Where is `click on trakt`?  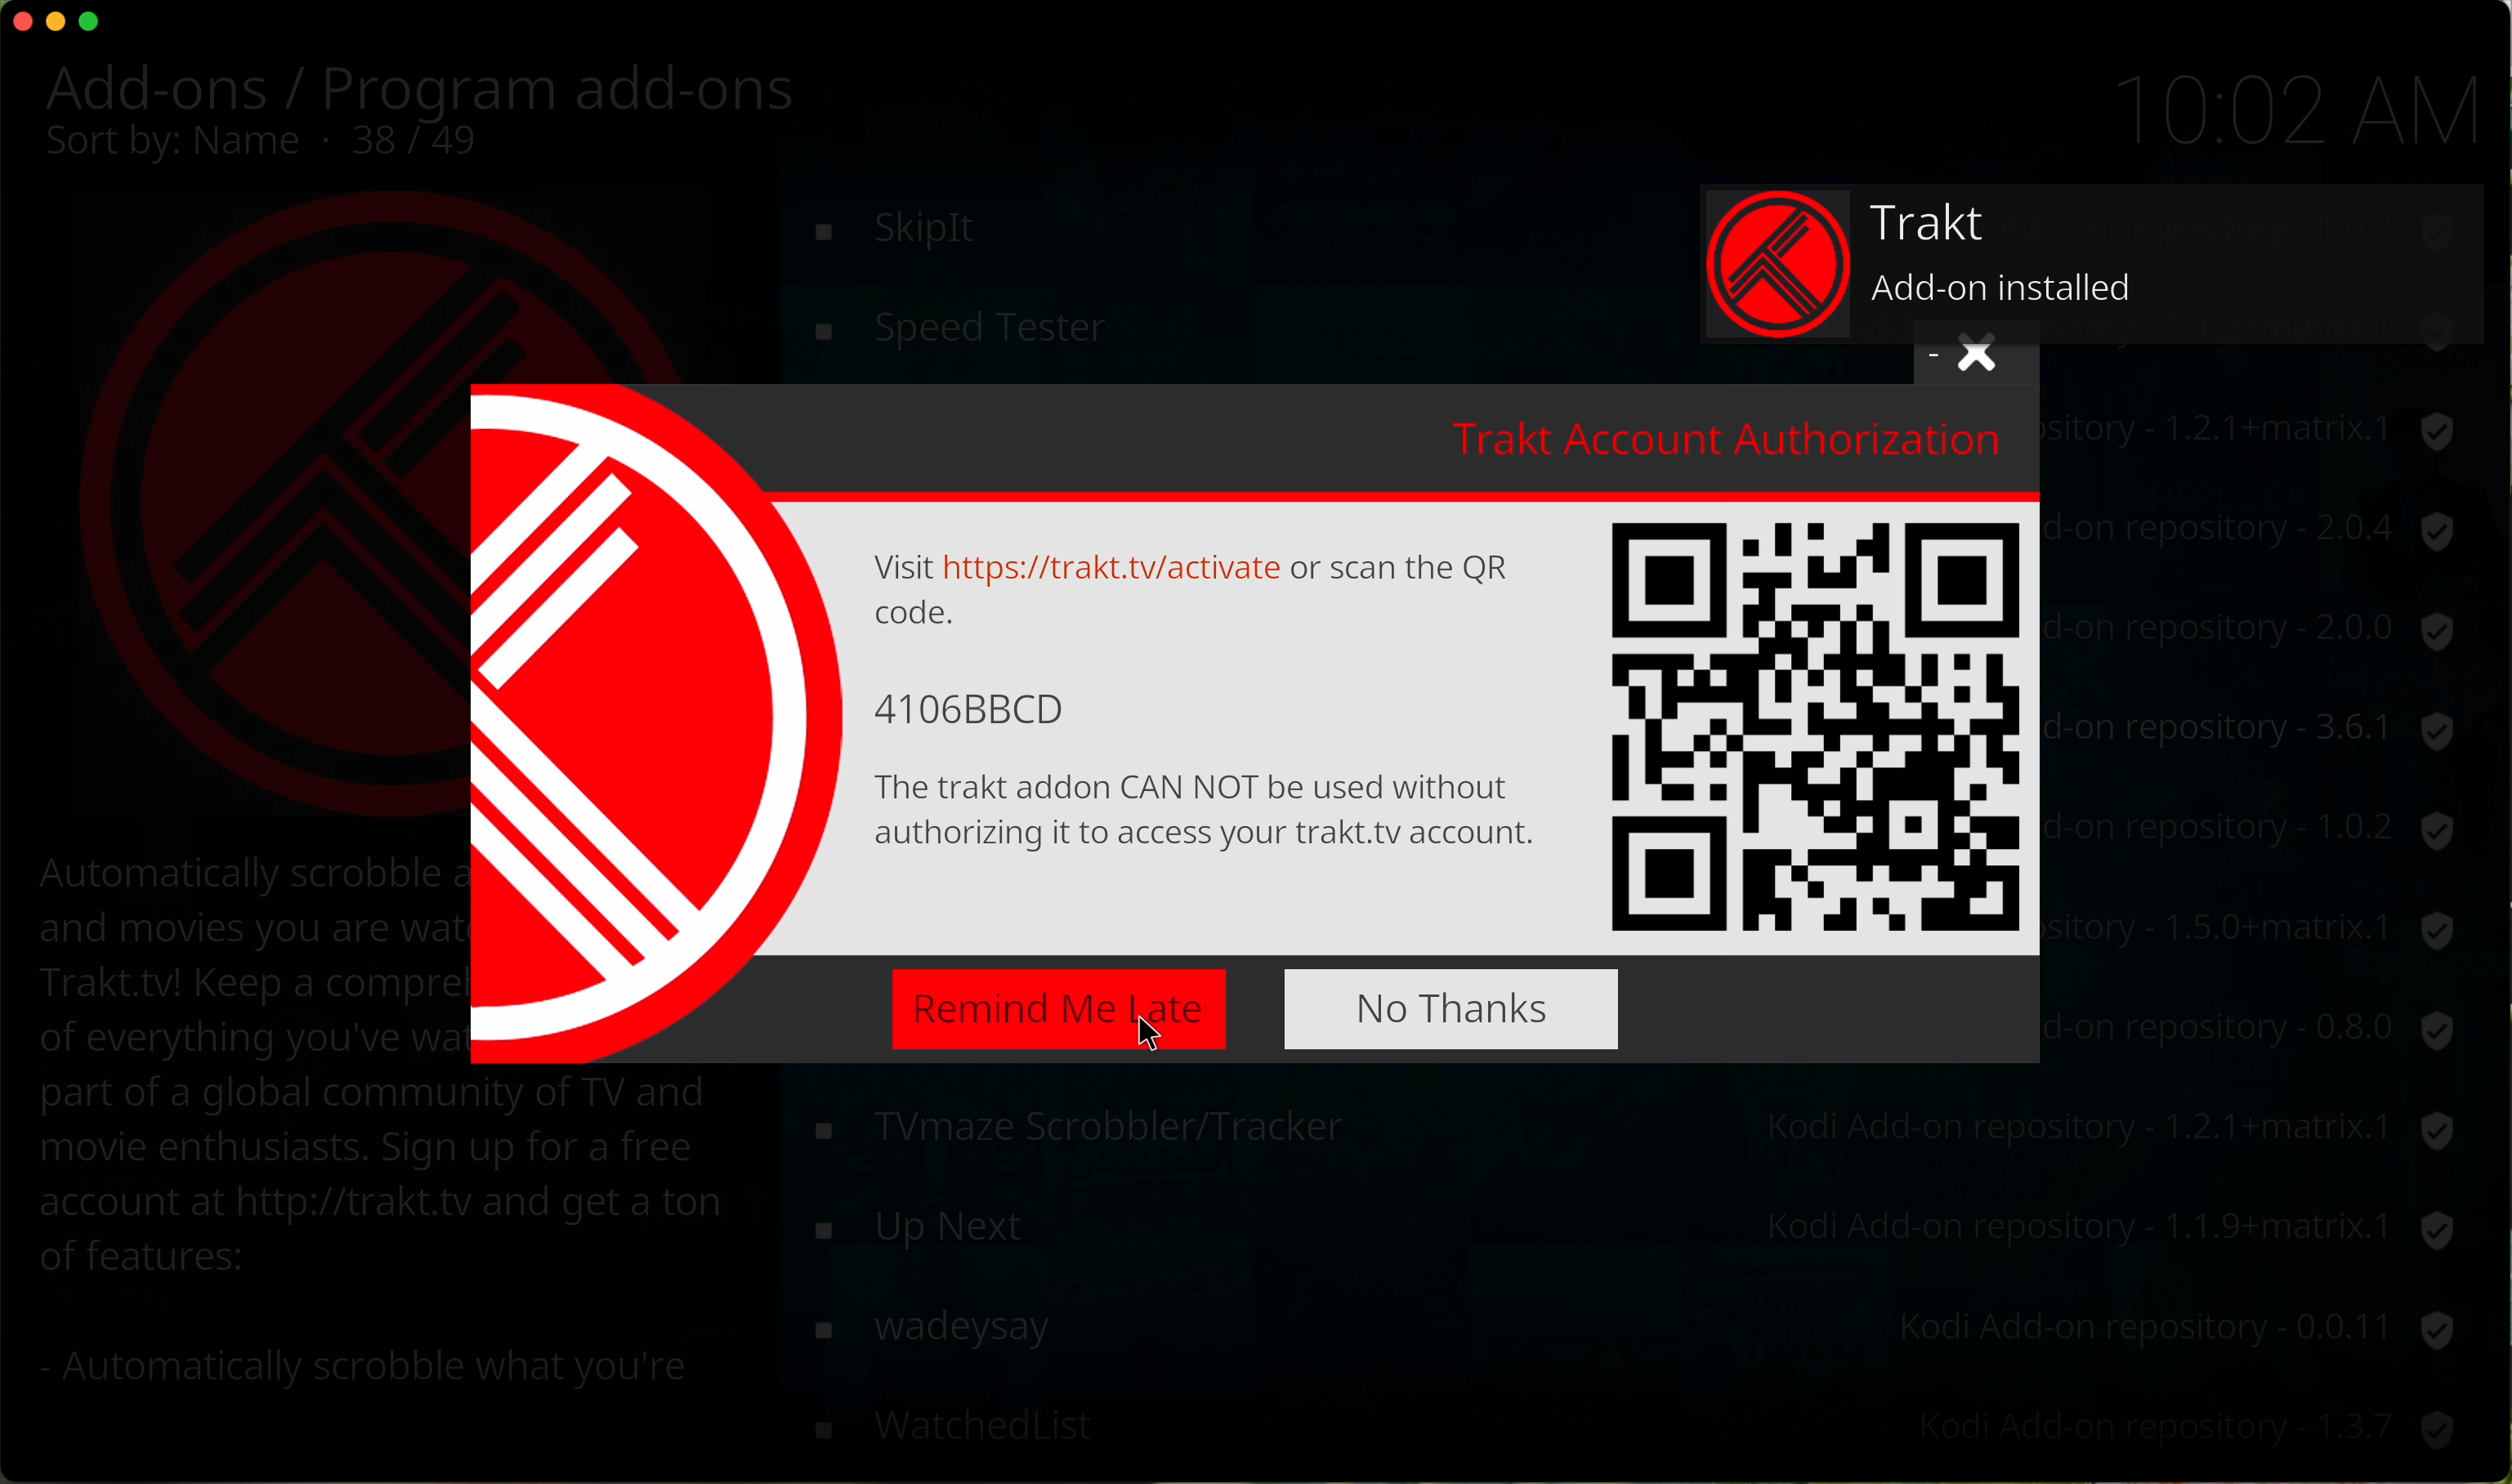
click on trakt is located at coordinates (1242, 334).